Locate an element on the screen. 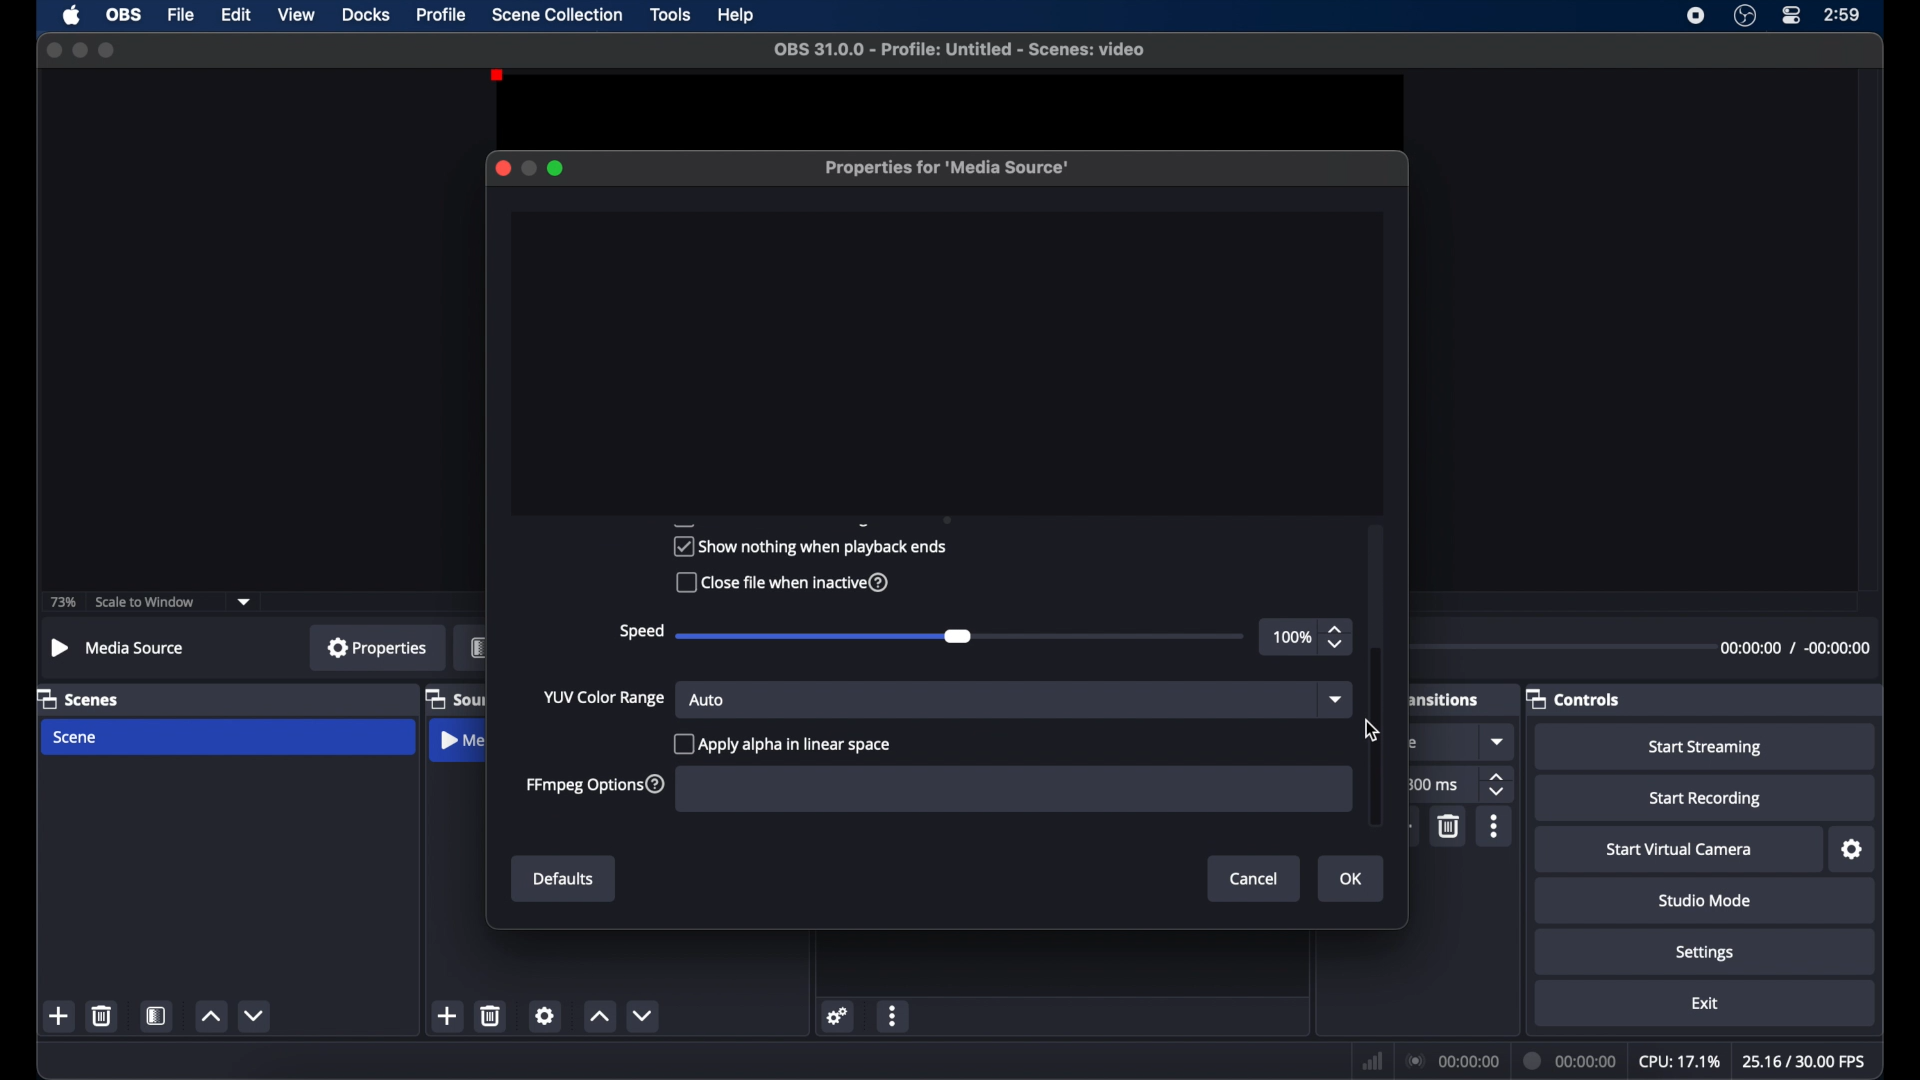 The height and width of the screenshot is (1080, 1920). add is located at coordinates (58, 1015).